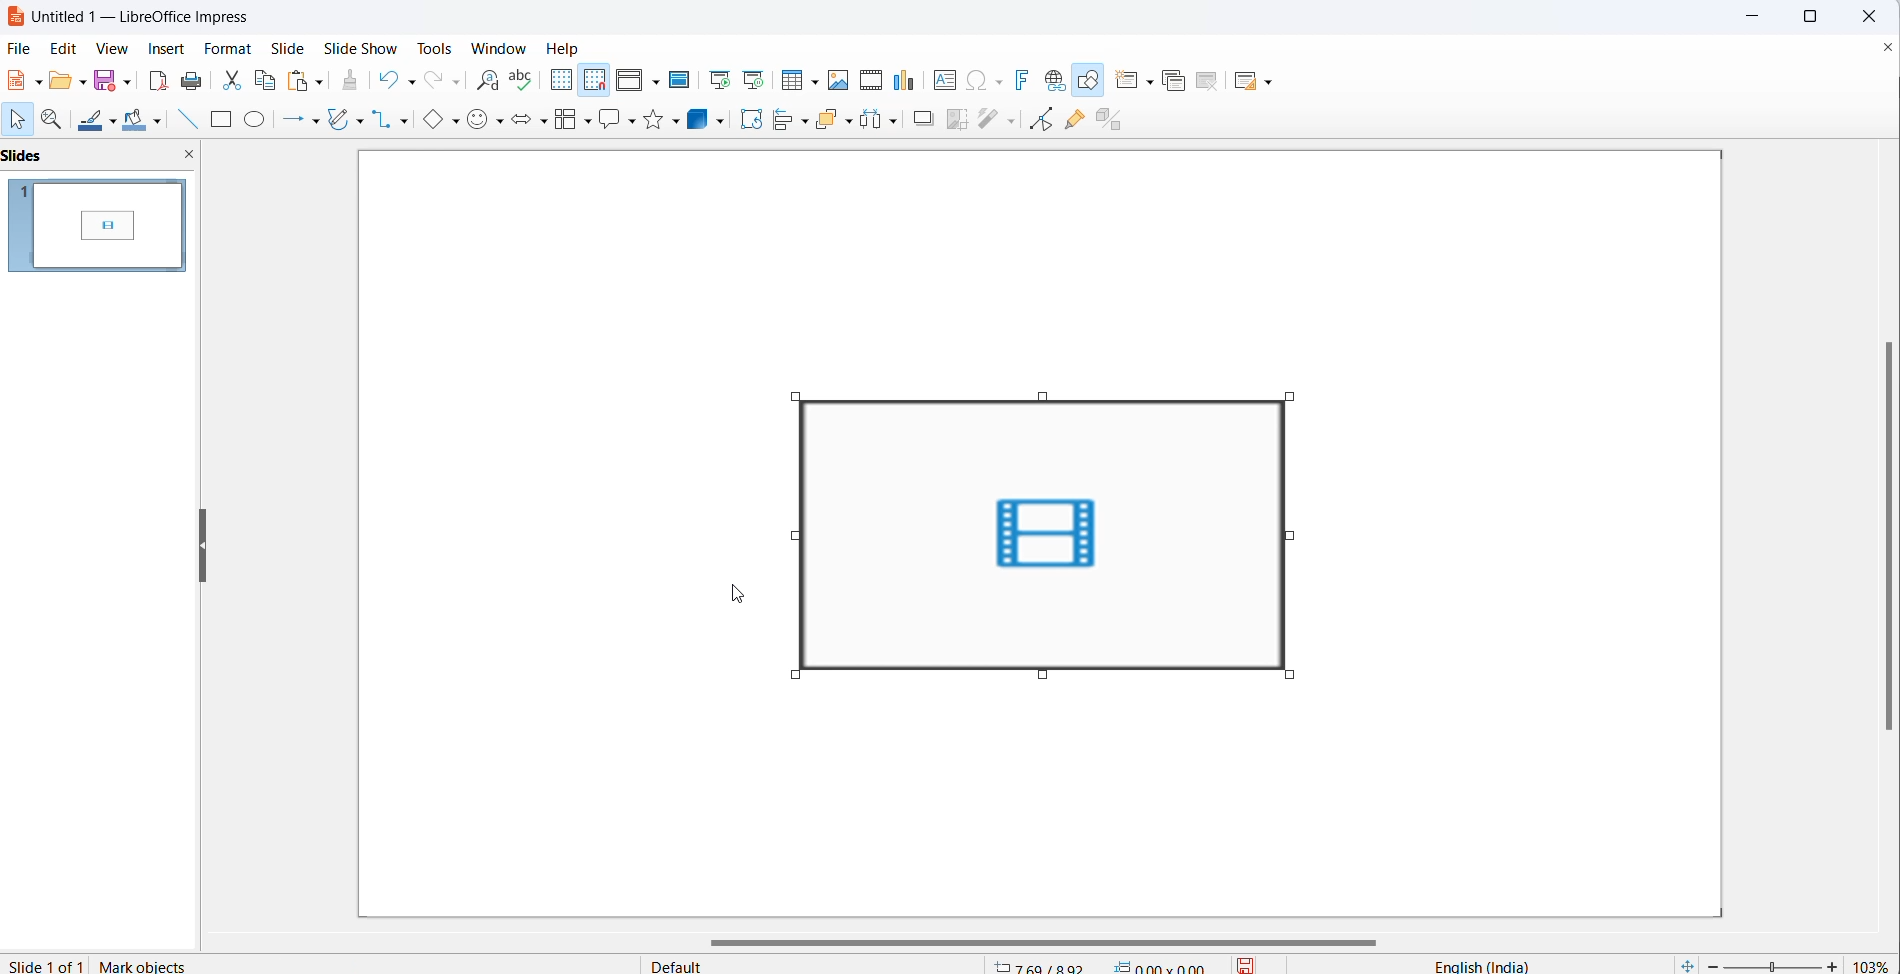 This screenshot has height=974, width=1900. Describe the element at coordinates (1125, 81) in the screenshot. I see `new slide` at that location.